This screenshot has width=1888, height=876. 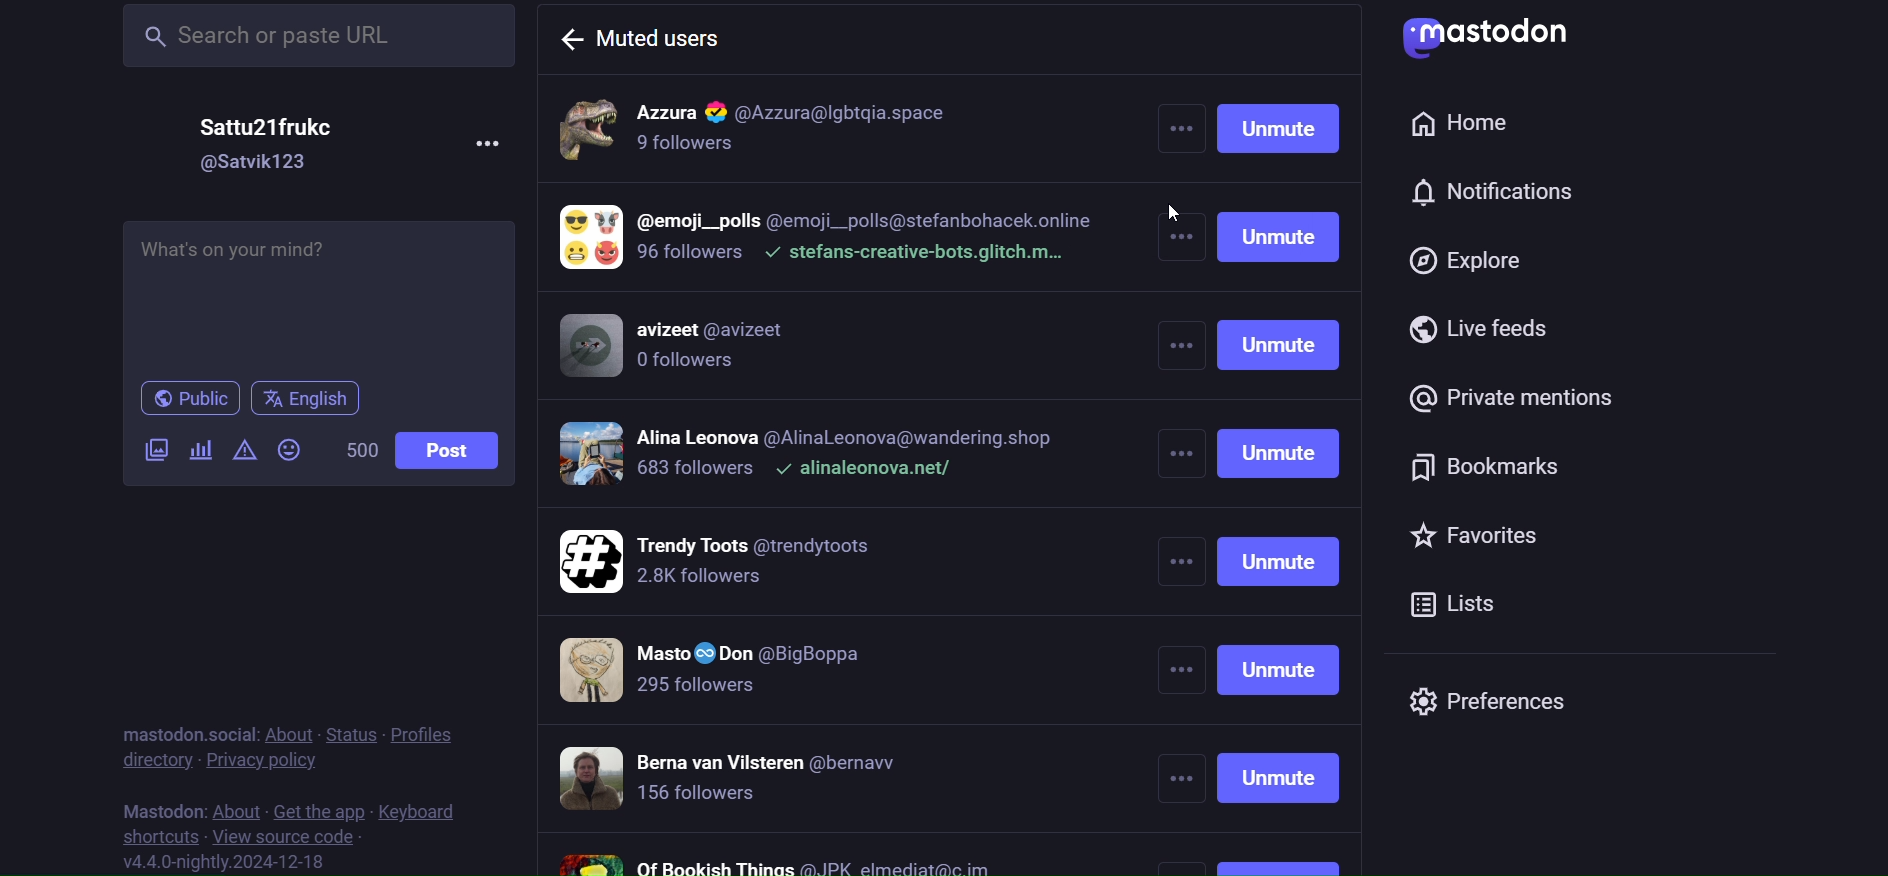 I want to click on other more options, so click(x=1182, y=543).